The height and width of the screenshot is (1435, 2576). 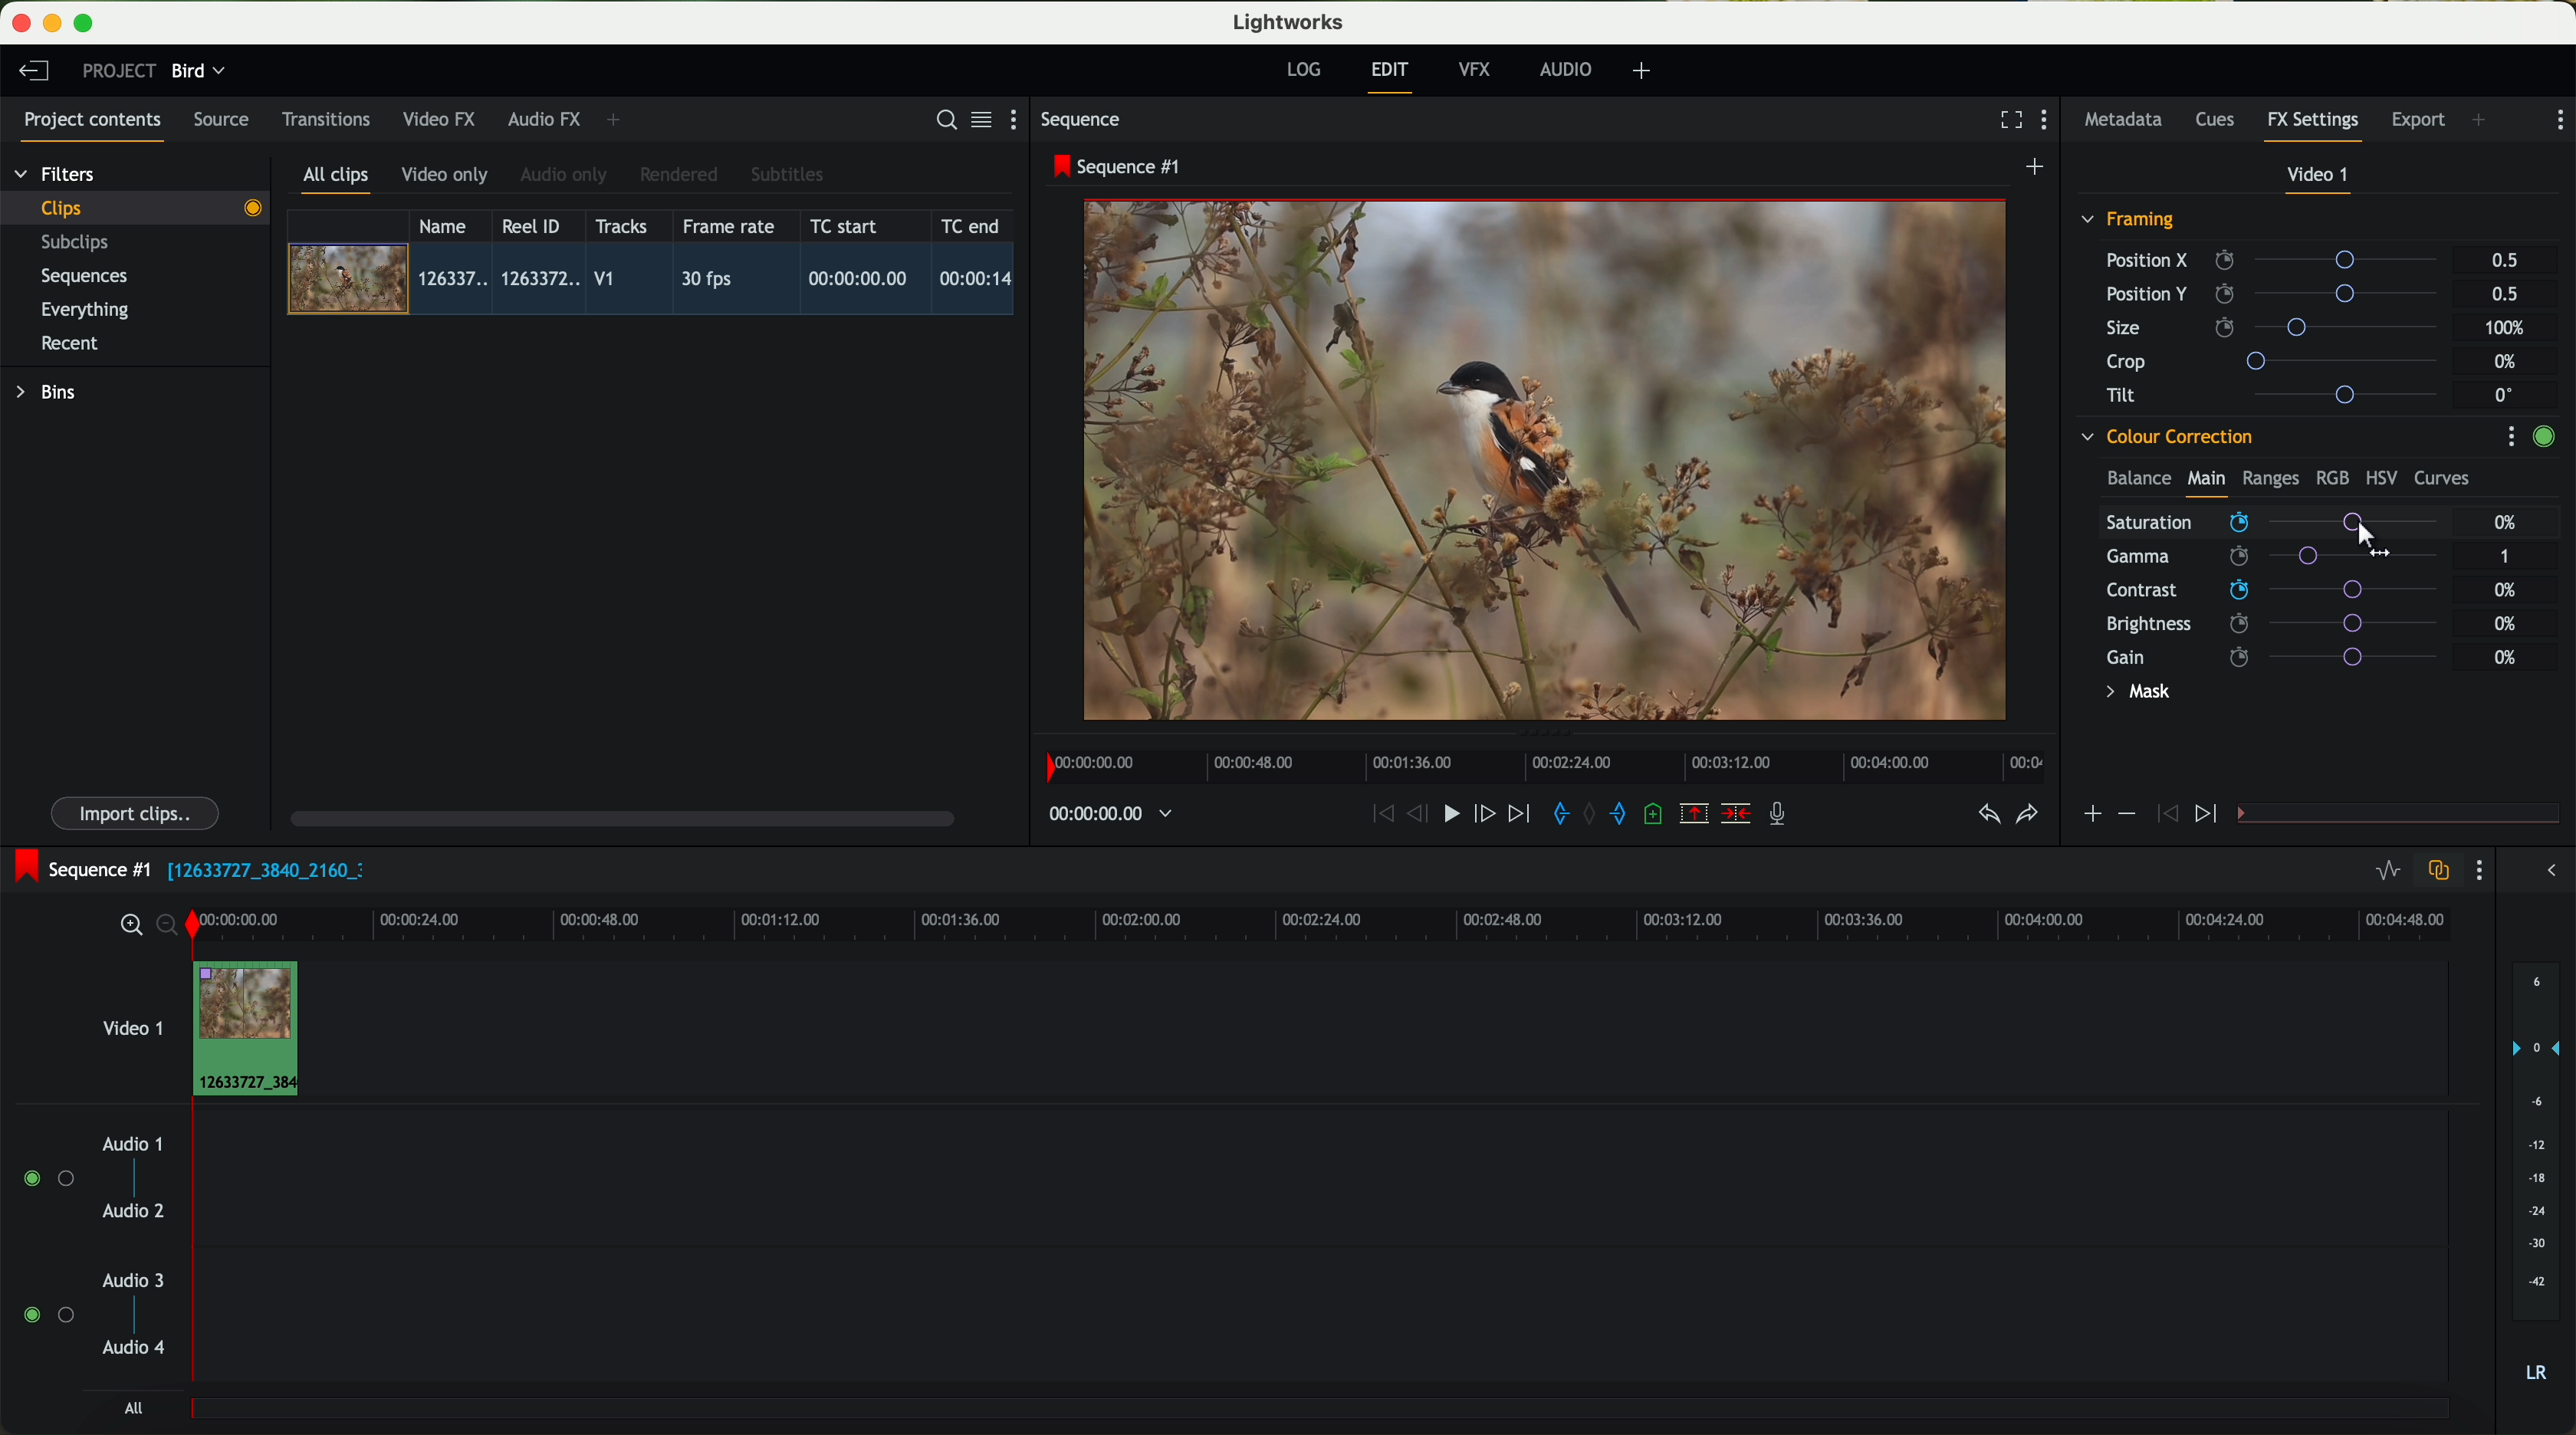 I want to click on audio 2, so click(x=135, y=1212).